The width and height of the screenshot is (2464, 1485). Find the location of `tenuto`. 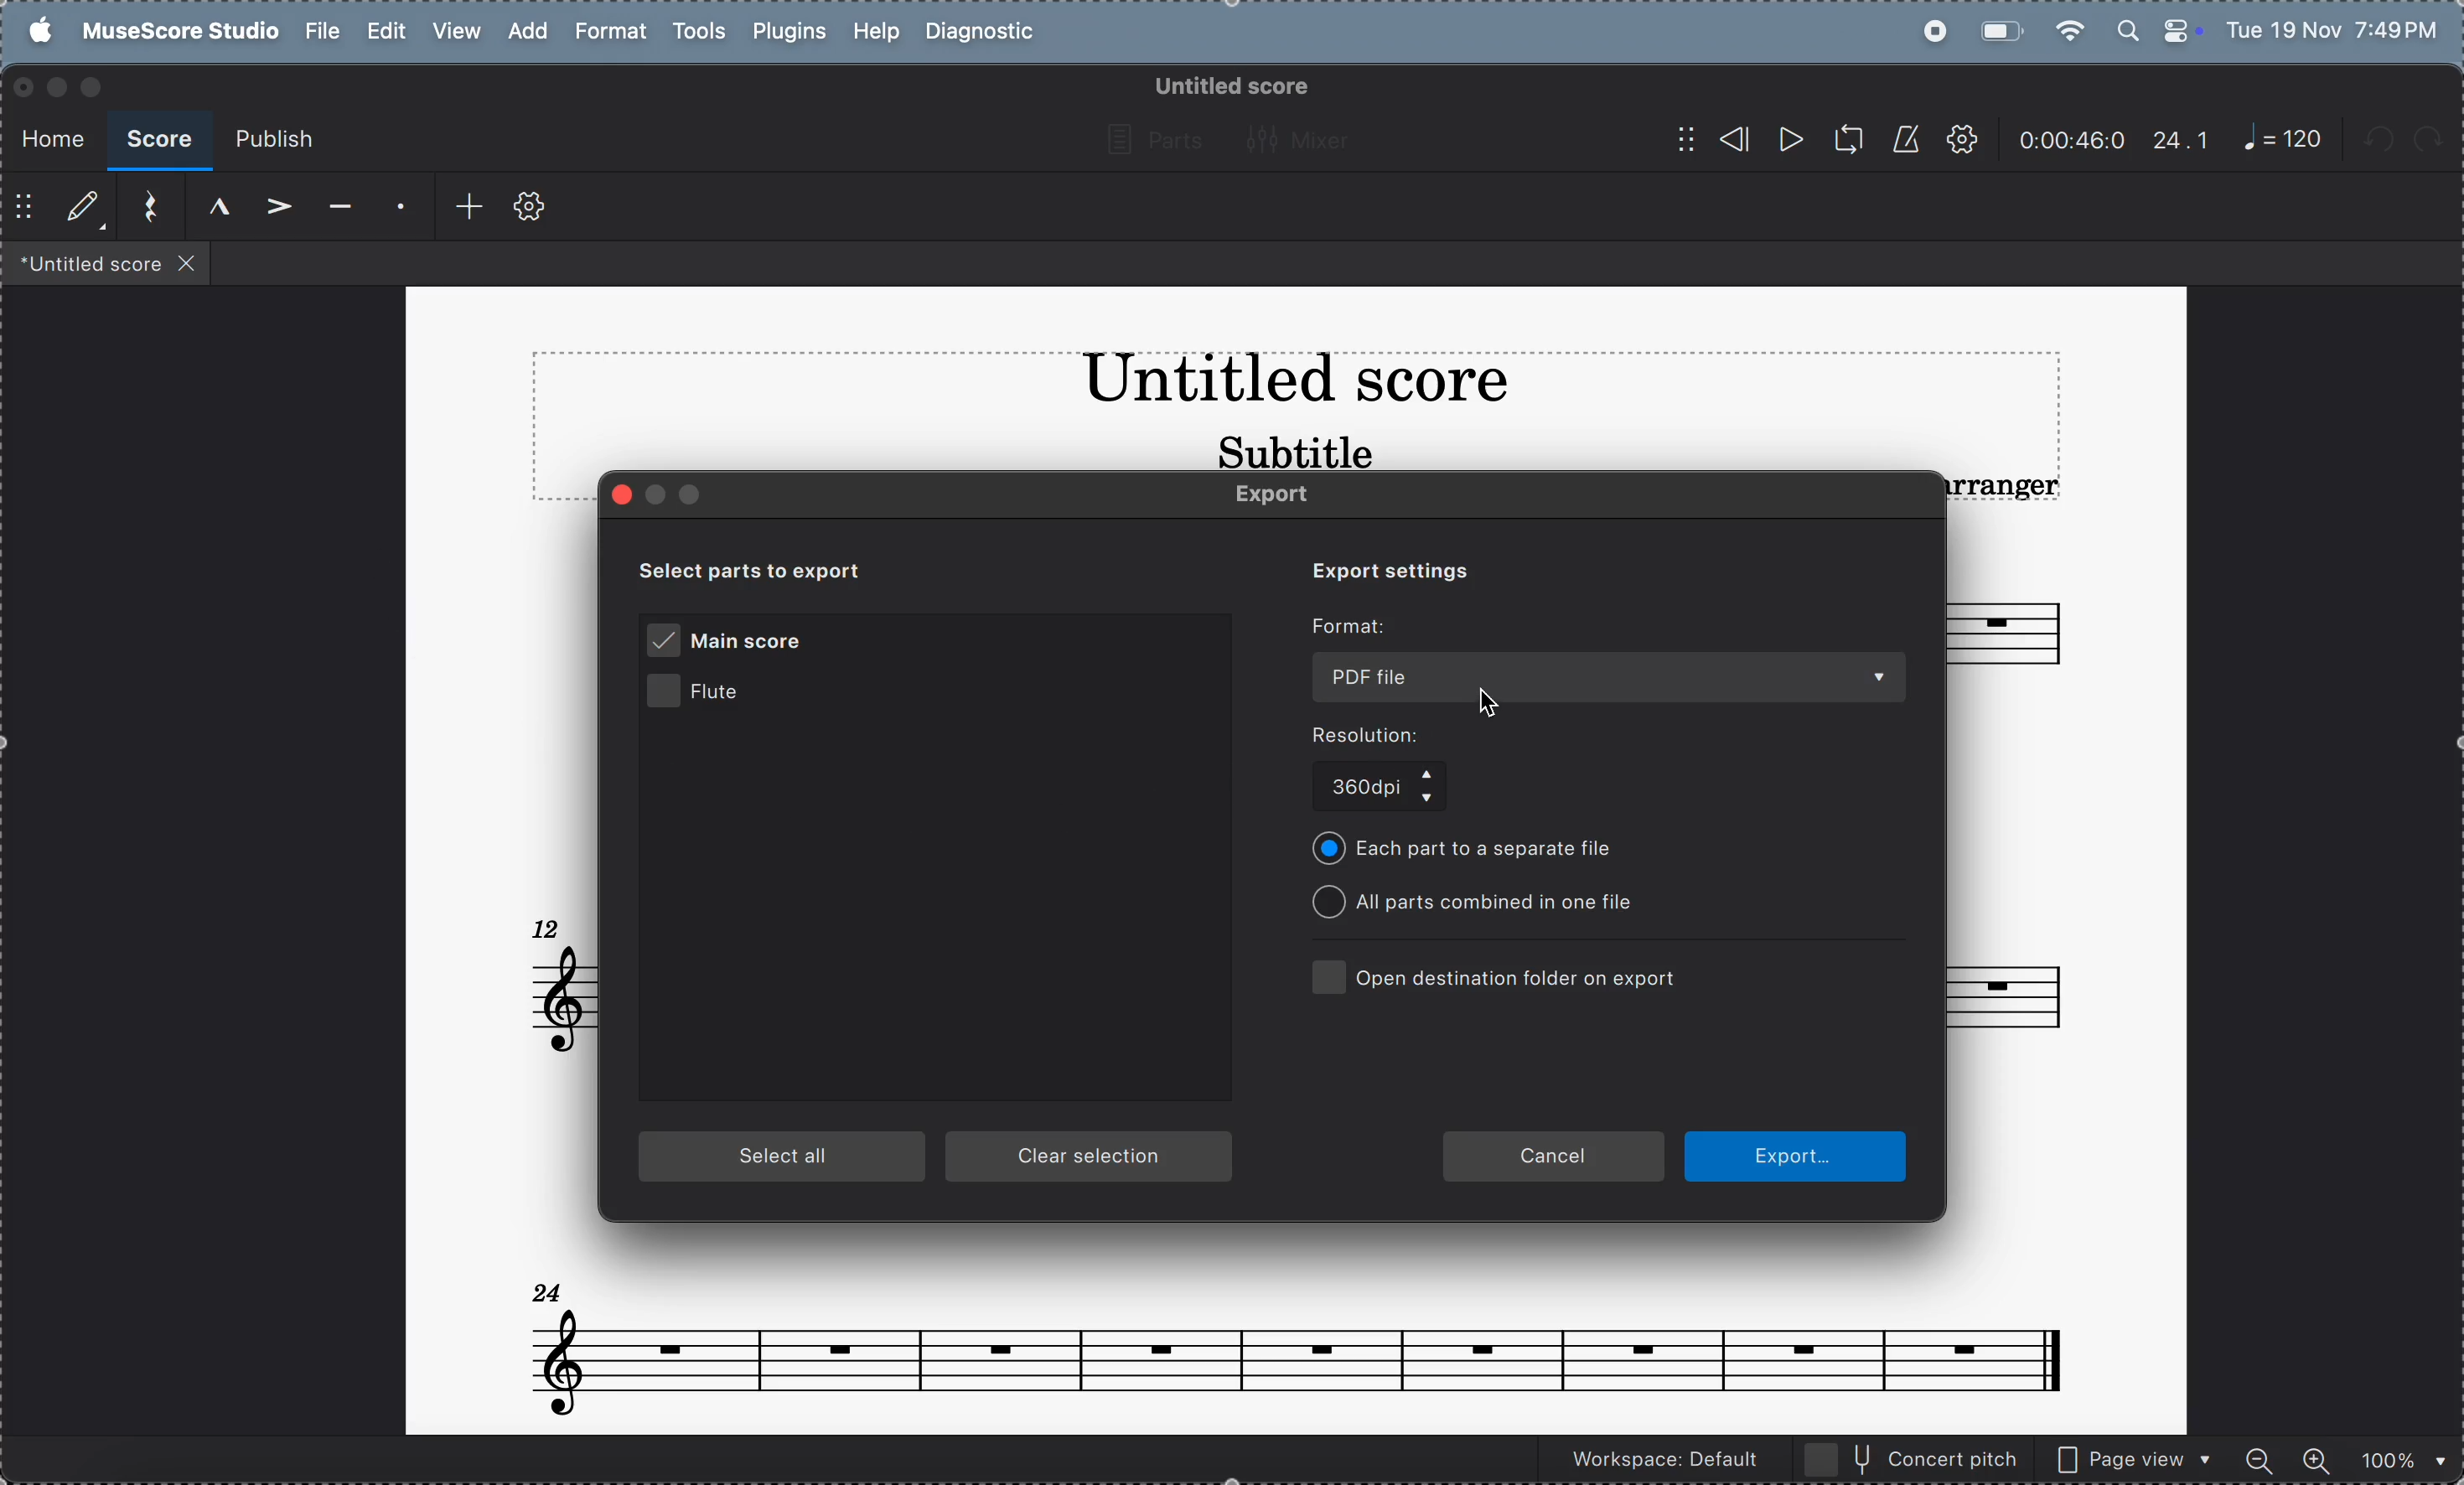

tenuto is located at coordinates (335, 209).